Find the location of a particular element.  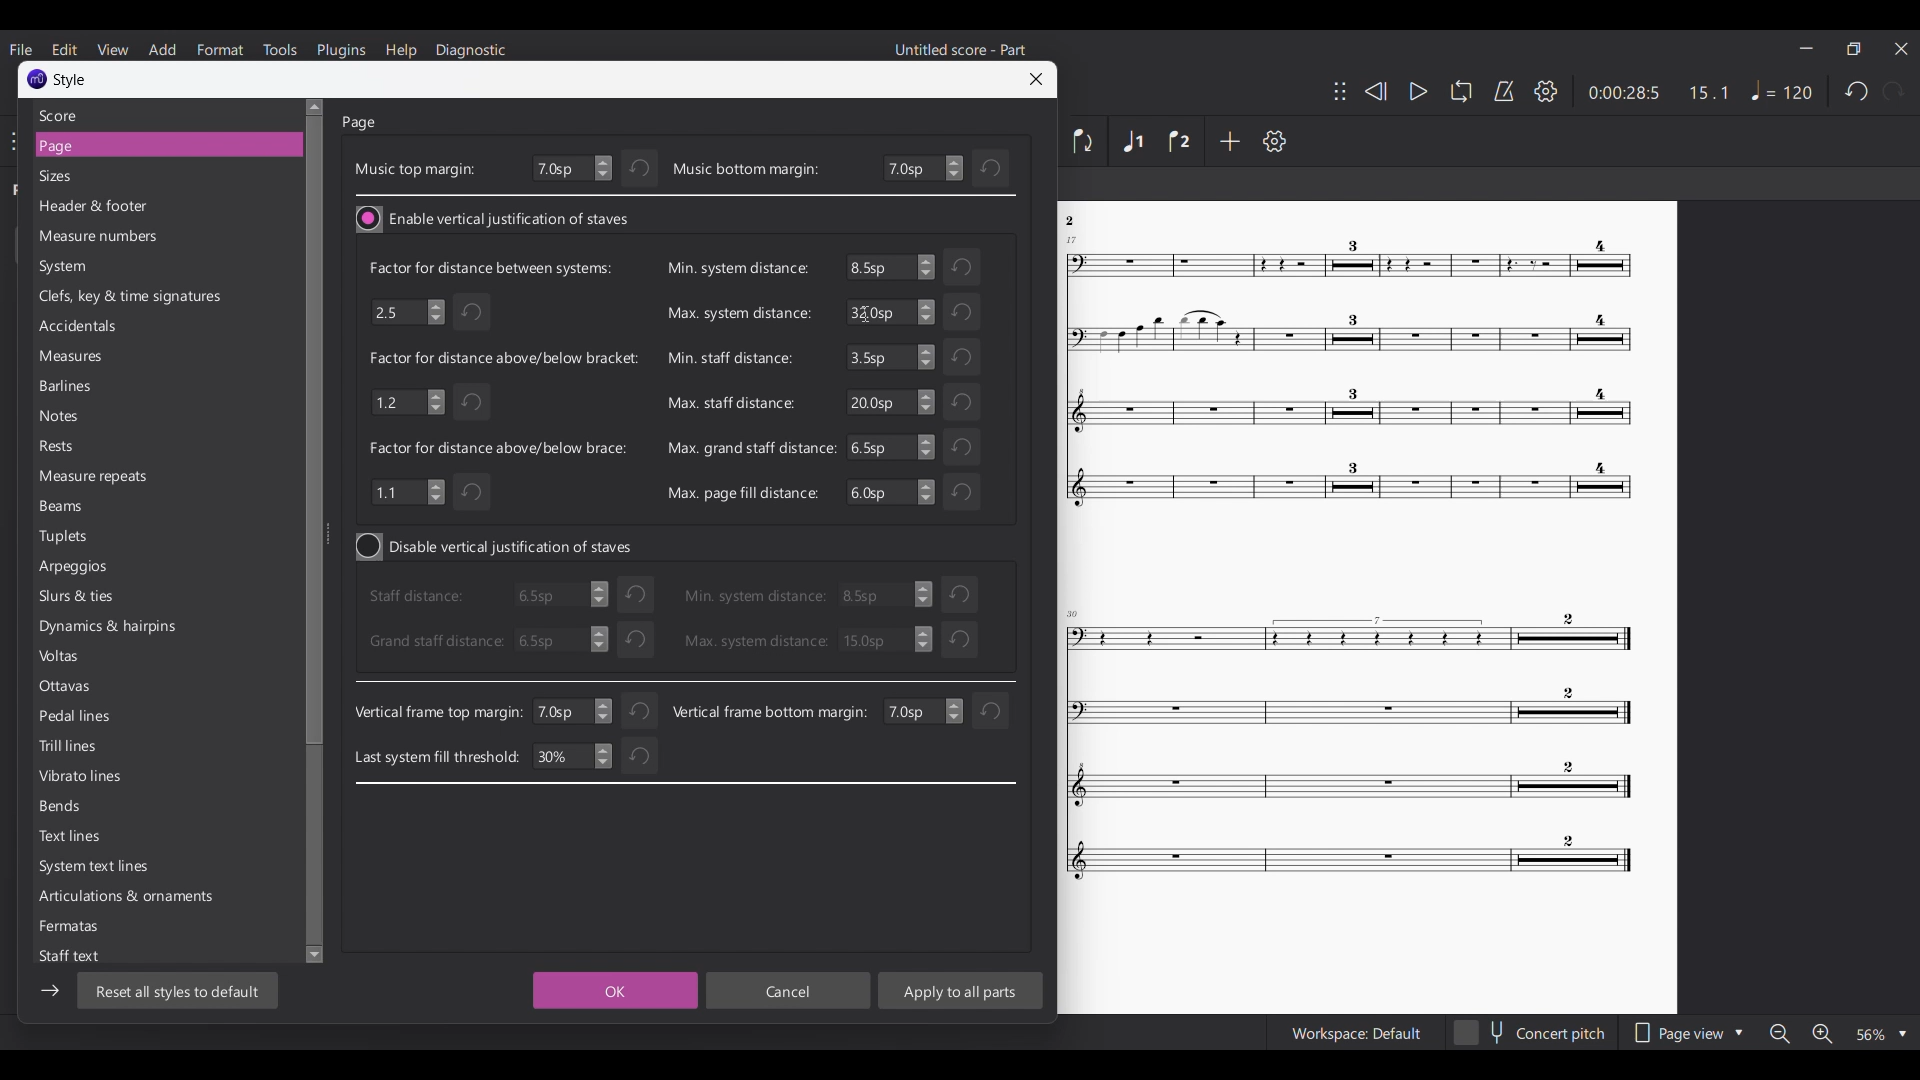

Show/Hide sidebar is located at coordinates (50, 991).